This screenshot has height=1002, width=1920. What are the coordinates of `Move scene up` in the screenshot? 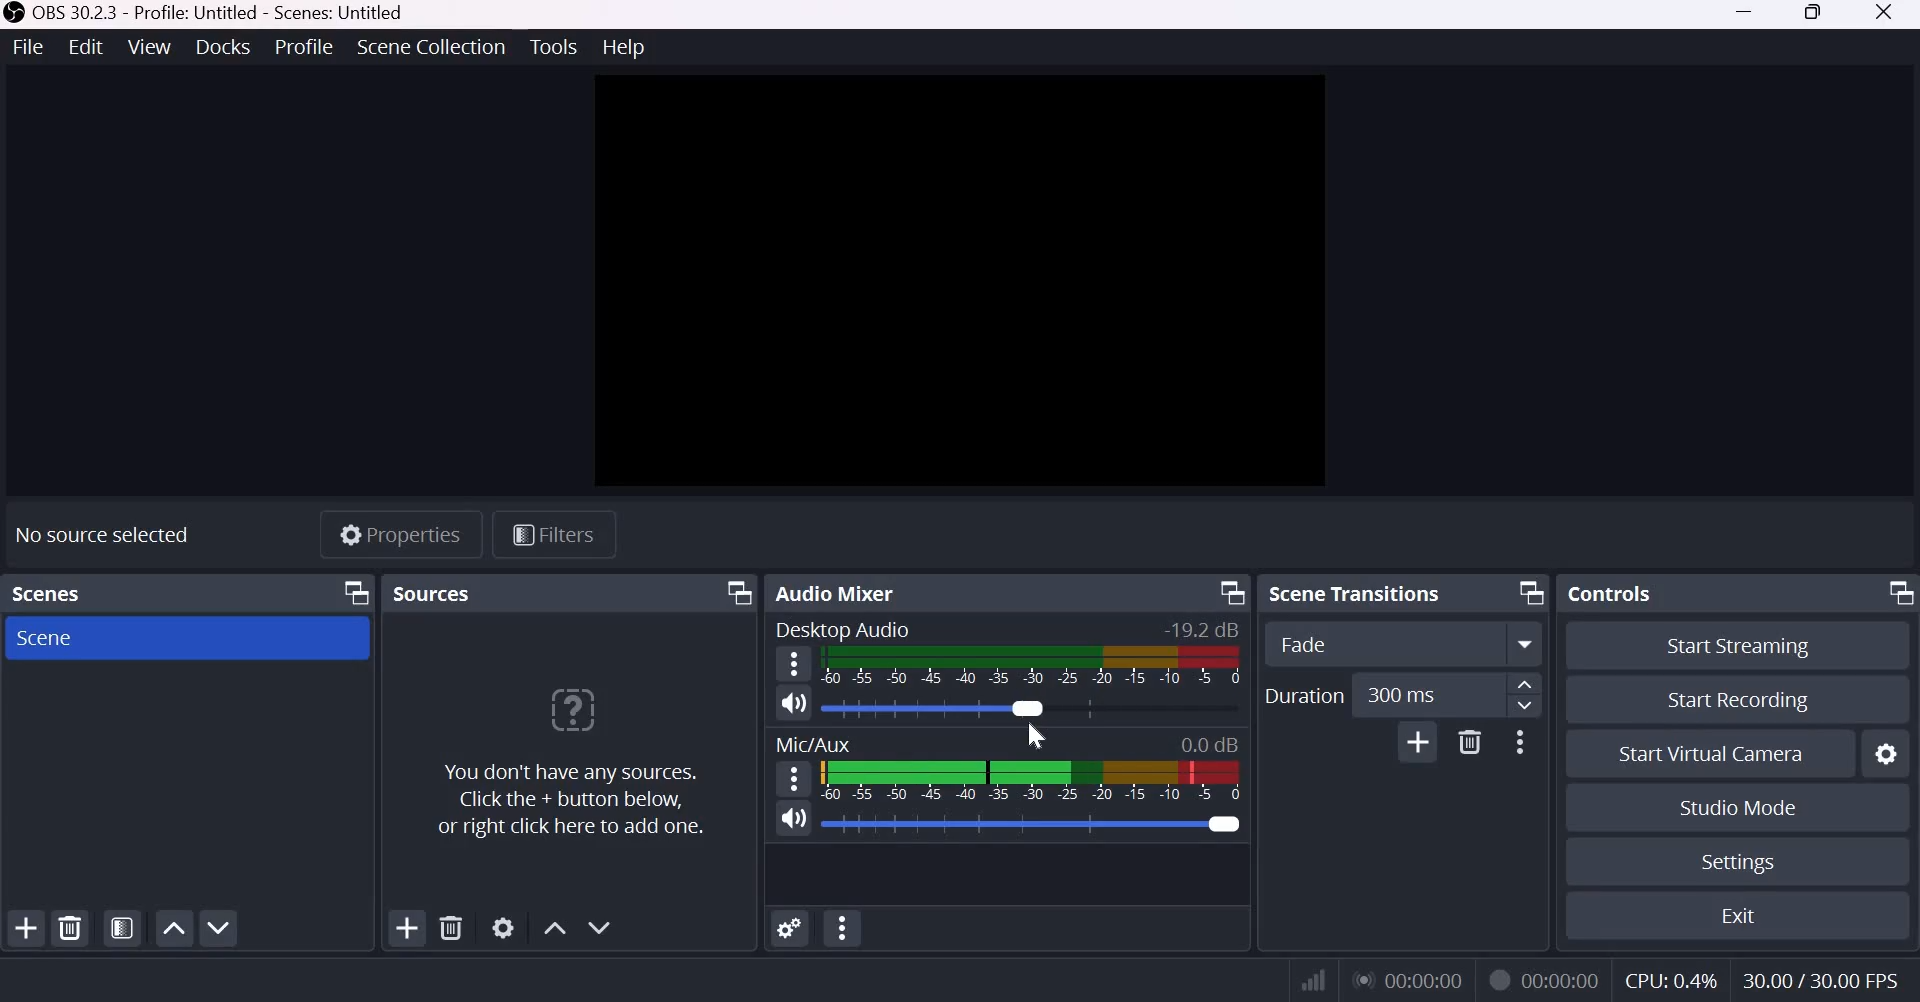 It's located at (174, 928).